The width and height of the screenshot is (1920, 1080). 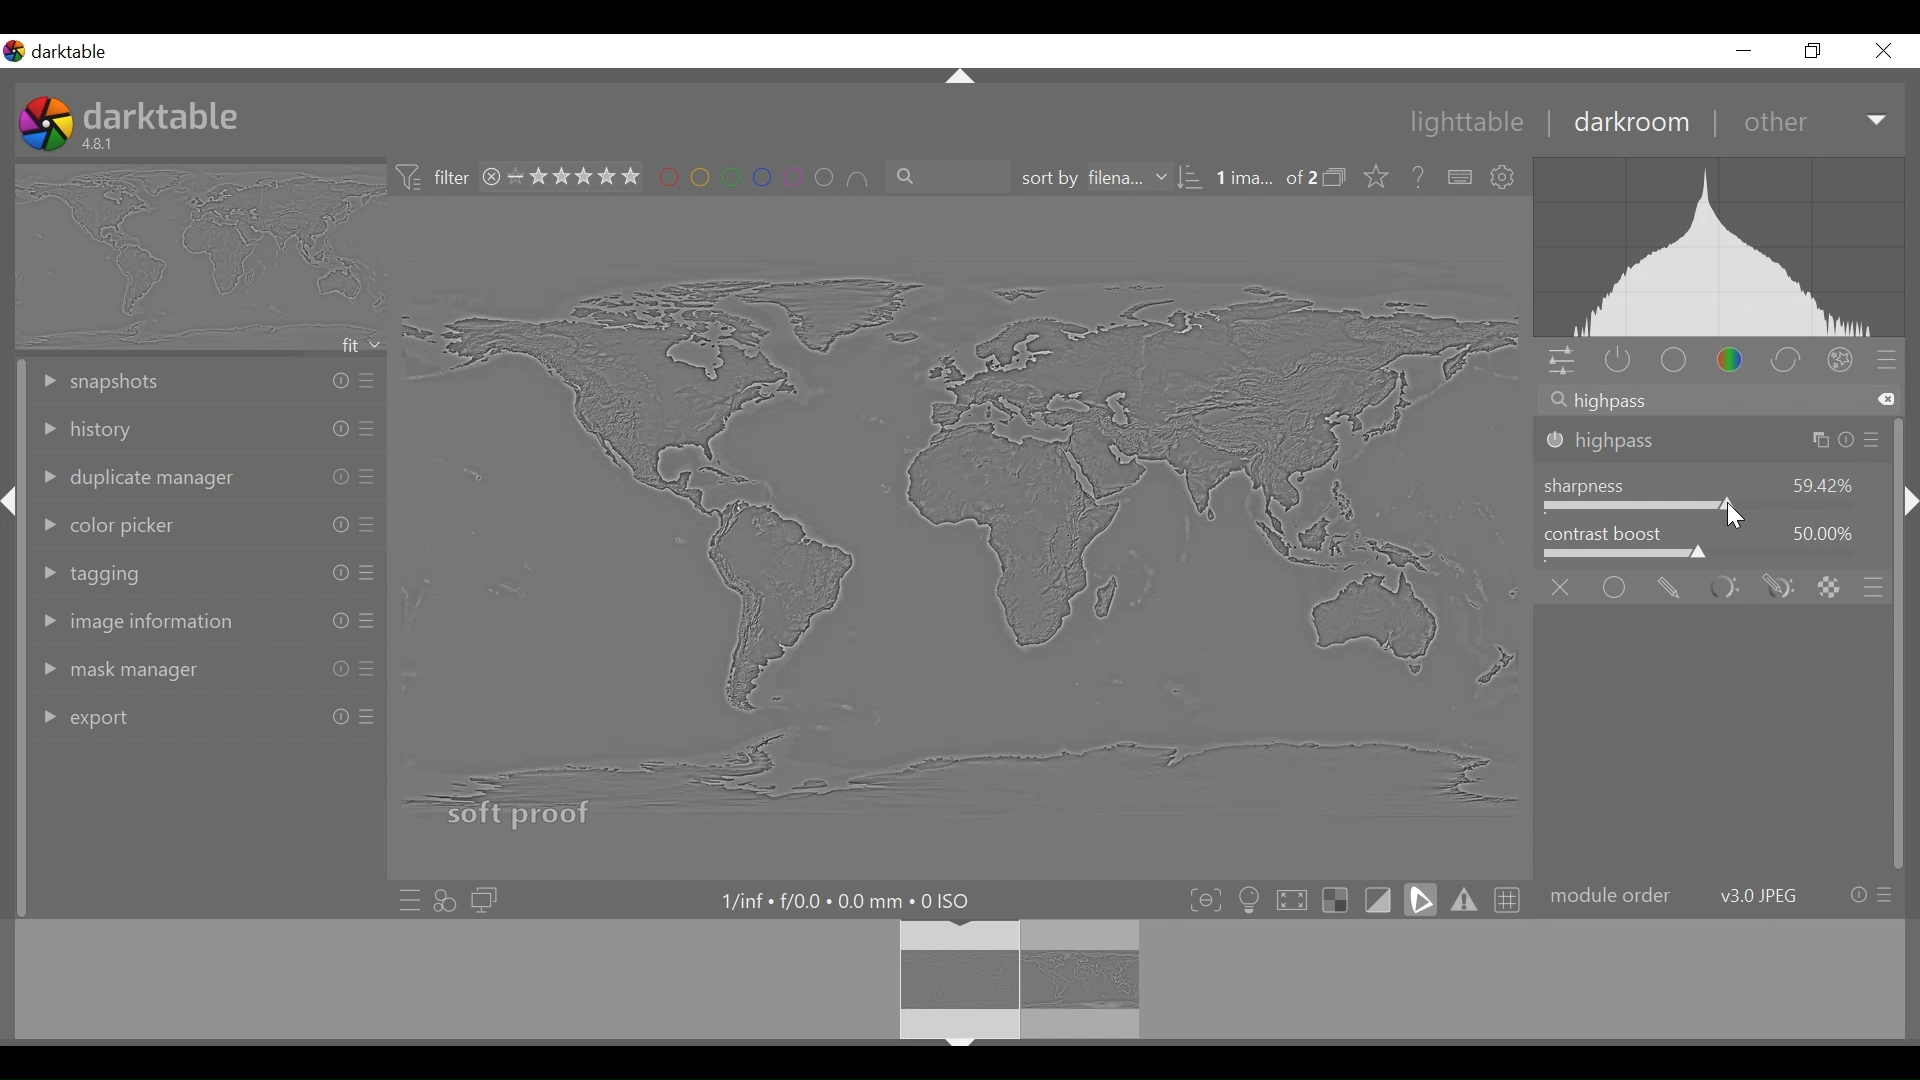 What do you see at coordinates (1723, 586) in the screenshot?
I see `parametric mask` at bounding box center [1723, 586].